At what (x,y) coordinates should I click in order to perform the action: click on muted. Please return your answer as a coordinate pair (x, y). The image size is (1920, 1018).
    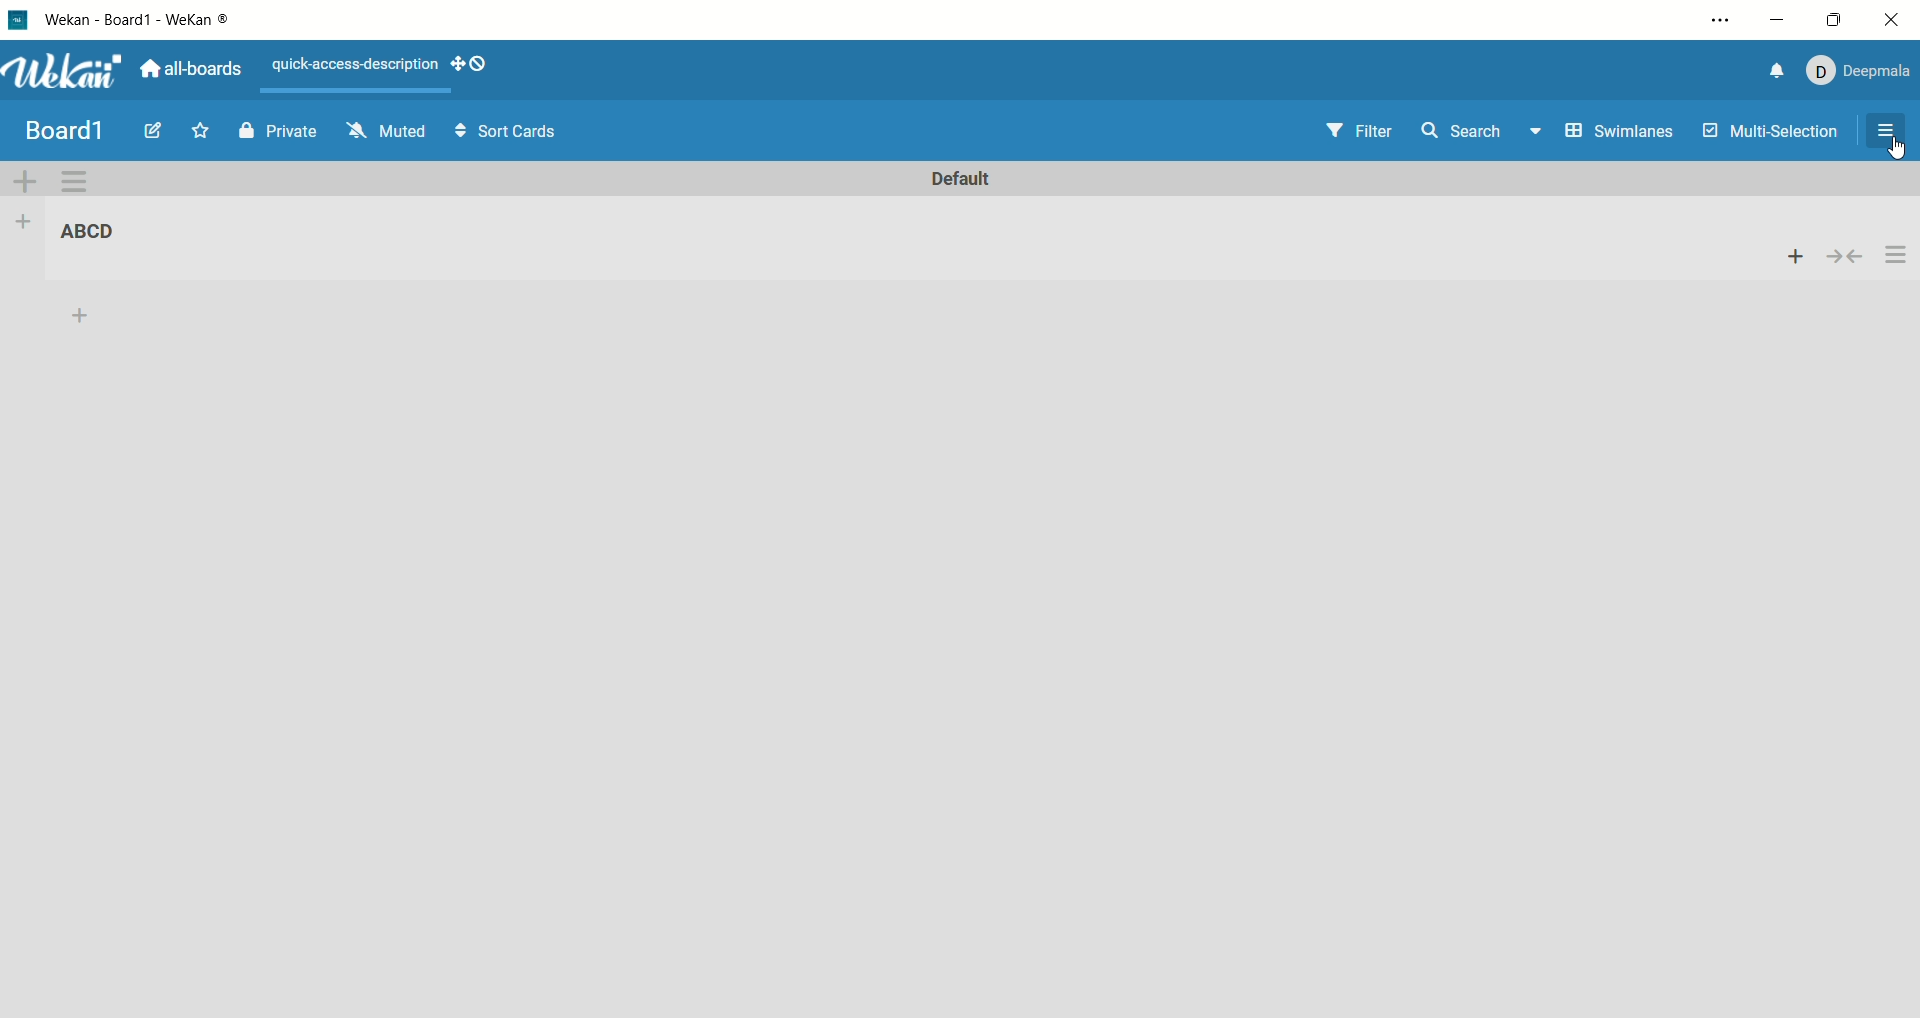
    Looking at the image, I should click on (387, 131).